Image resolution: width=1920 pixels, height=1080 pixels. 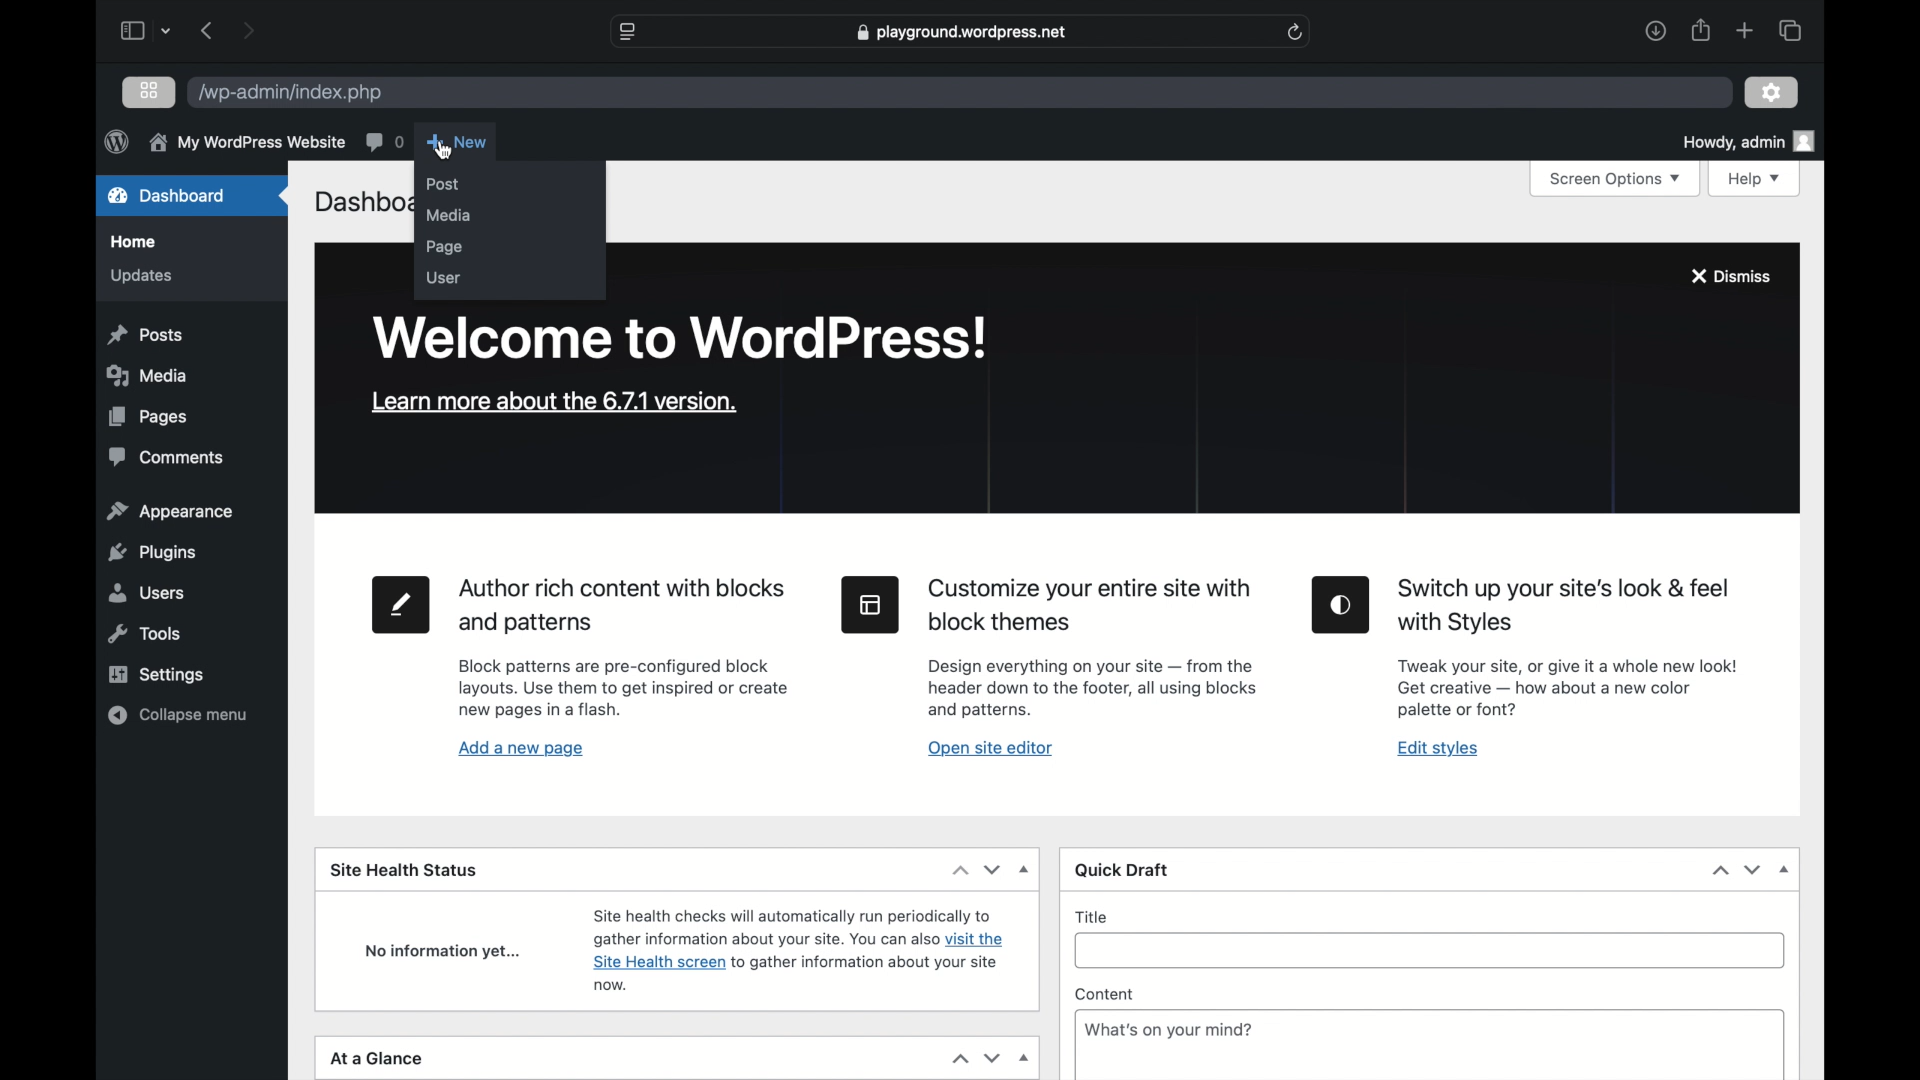 I want to click on media, so click(x=448, y=216).